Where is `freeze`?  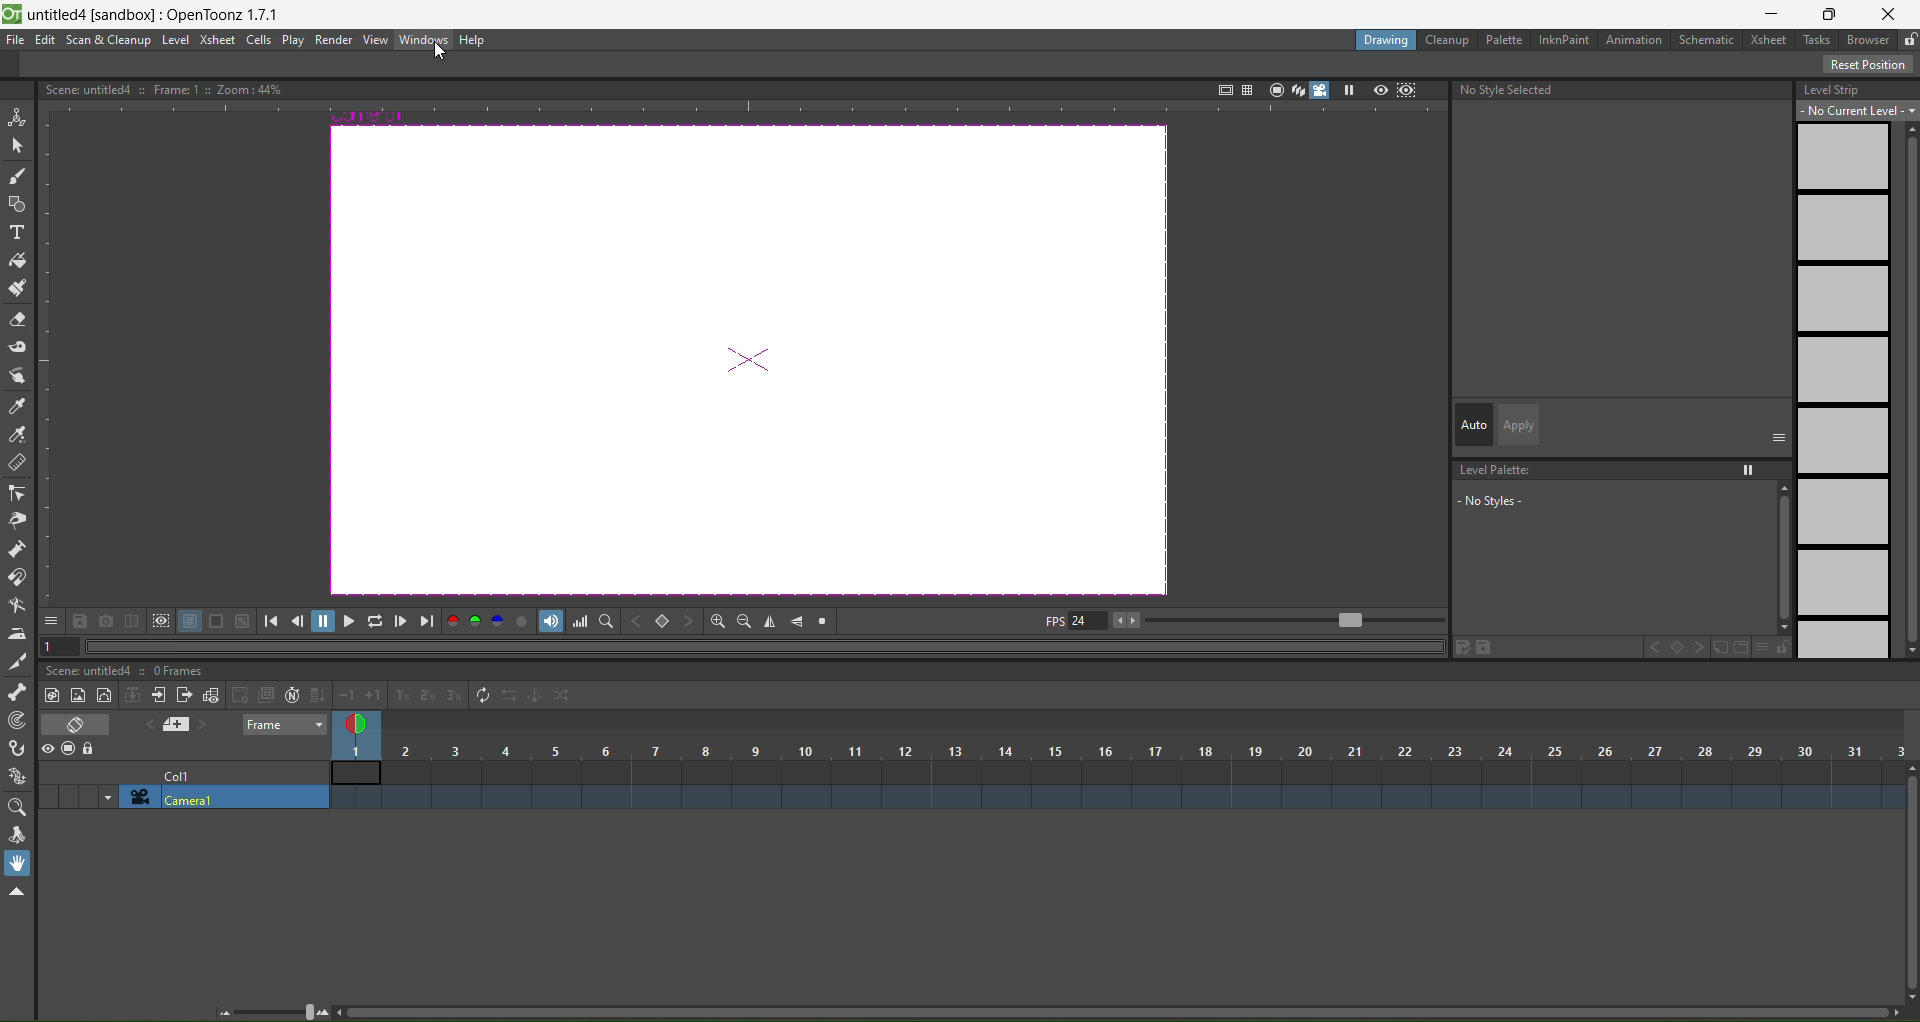 freeze is located at coordinates (1347, 90).